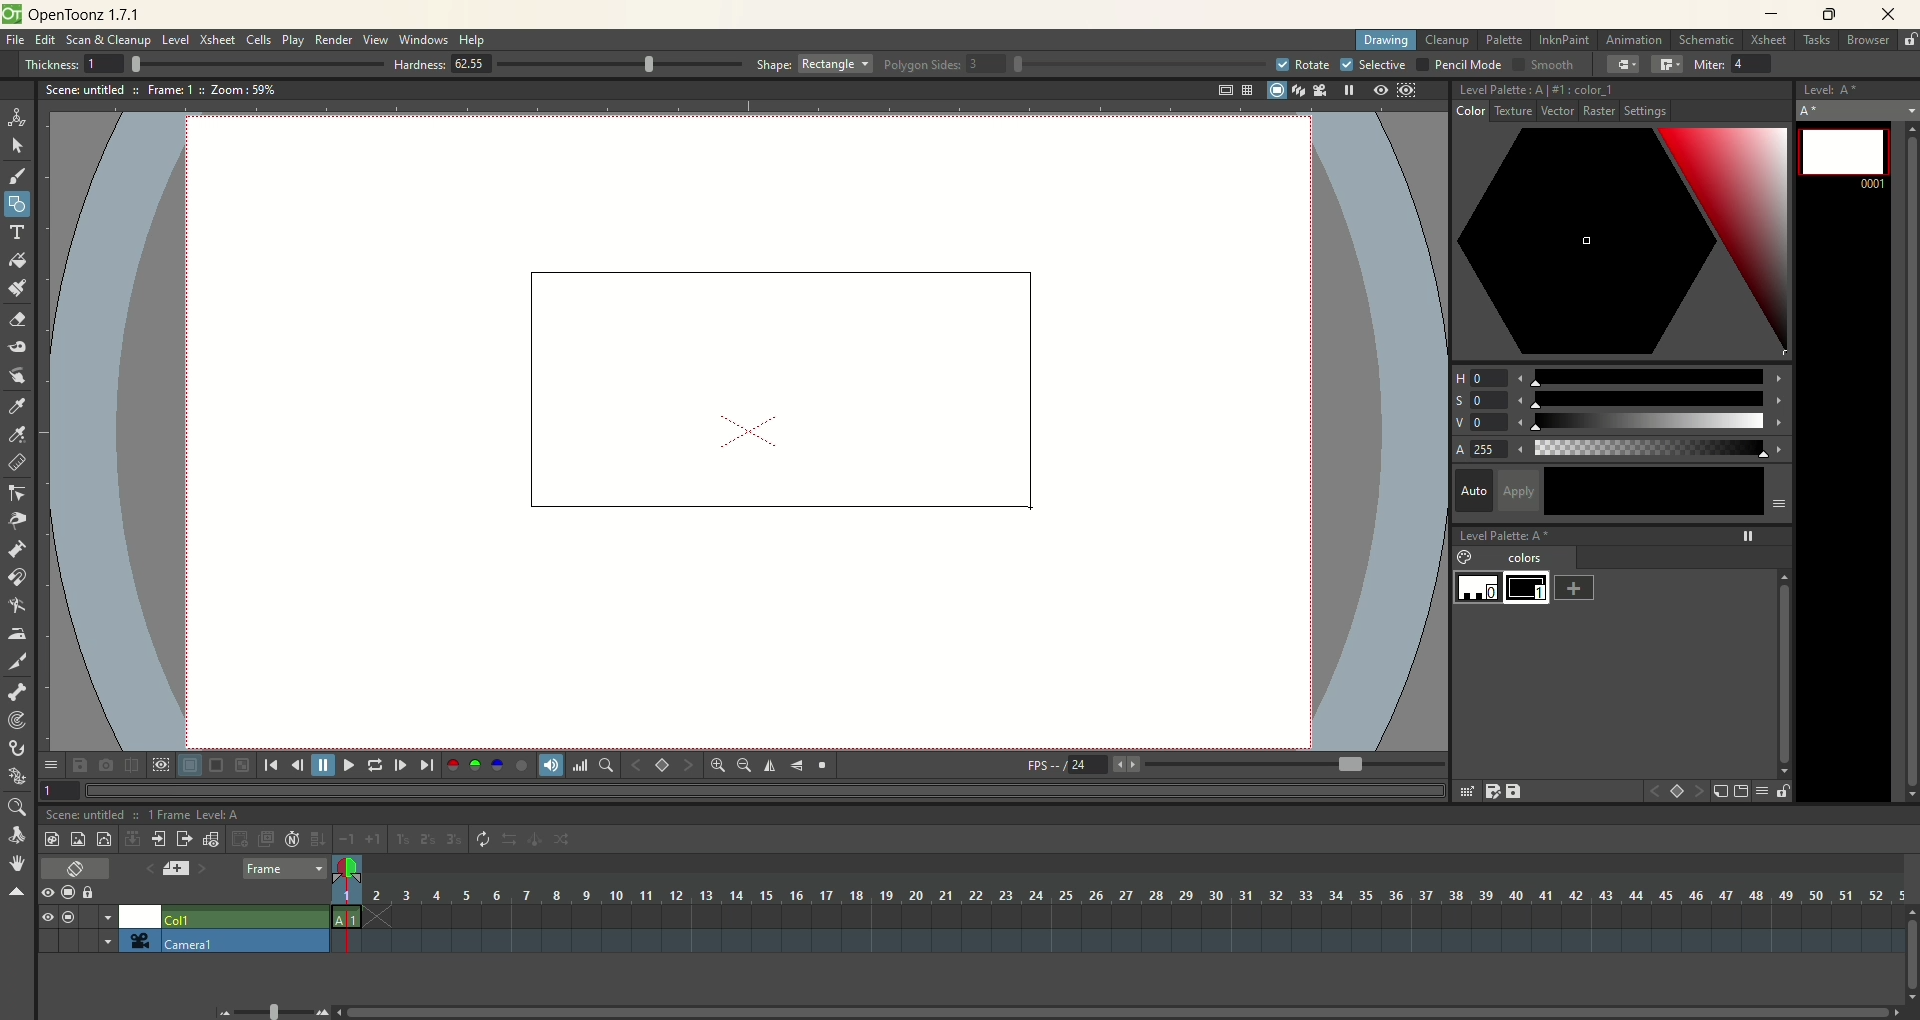 This screenshot has height=1020, width=1920. Describe the element at coordinates (1374, 65) in the screenshot. I see `selective` at that location.